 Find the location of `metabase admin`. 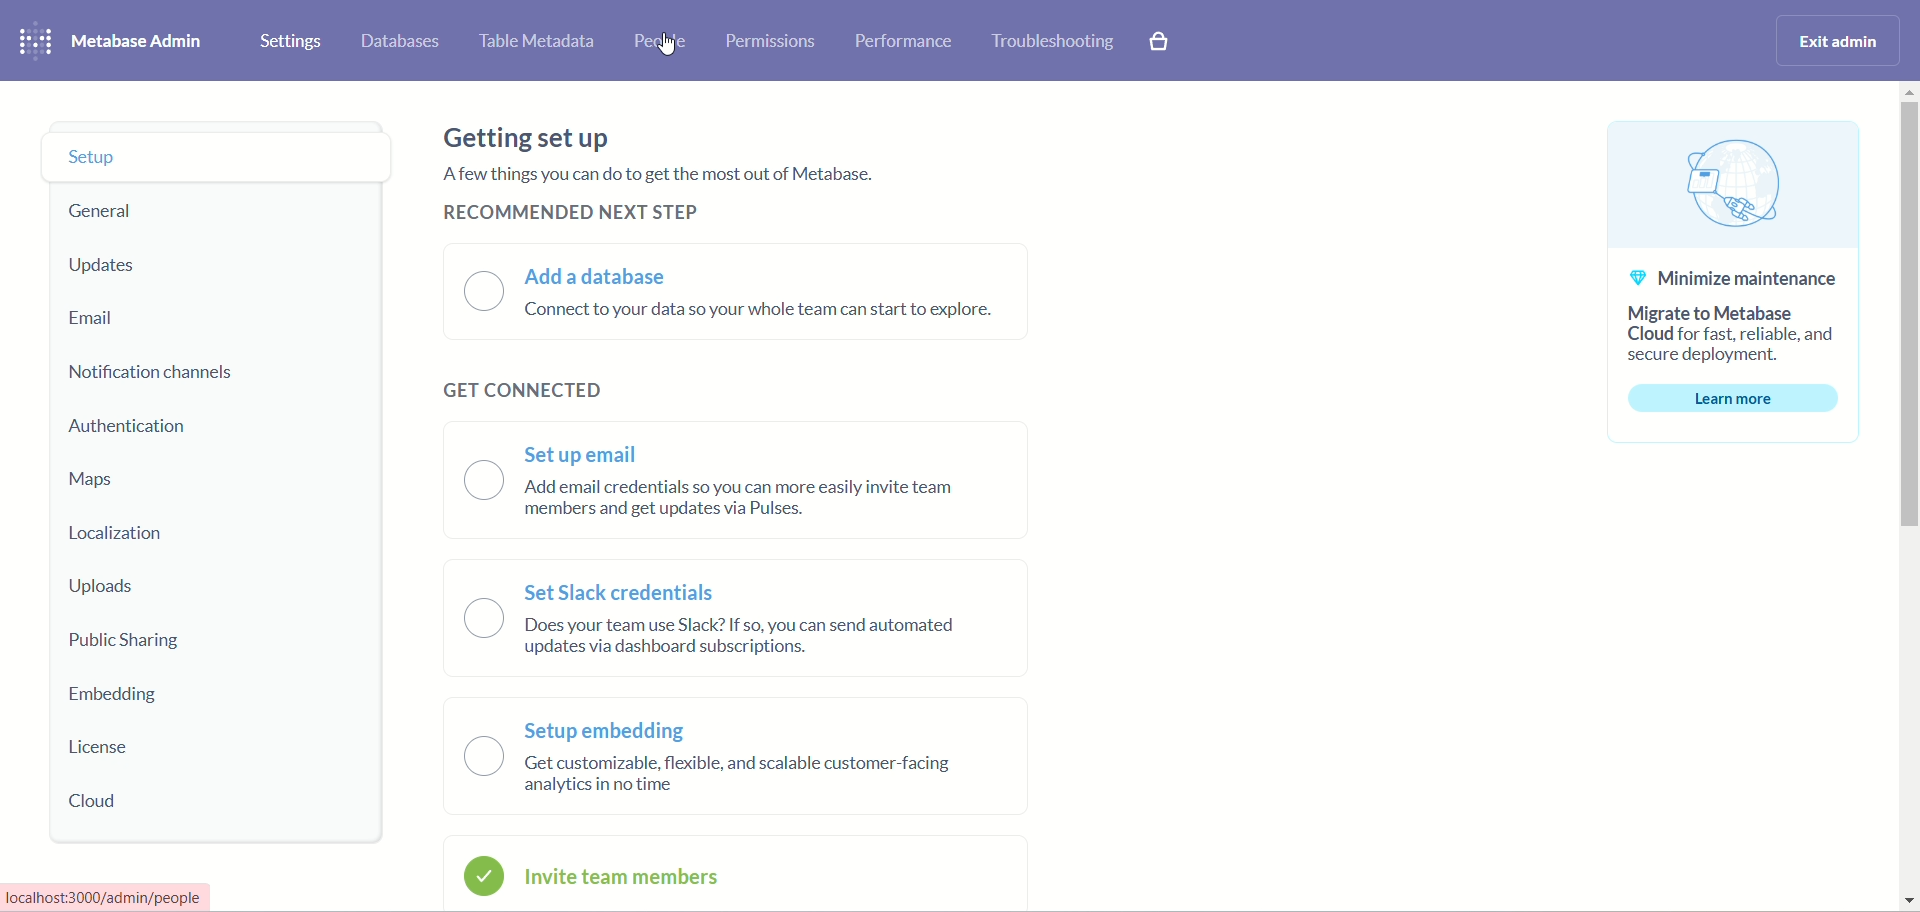

metabase admin is located at coordinates (141, 44).